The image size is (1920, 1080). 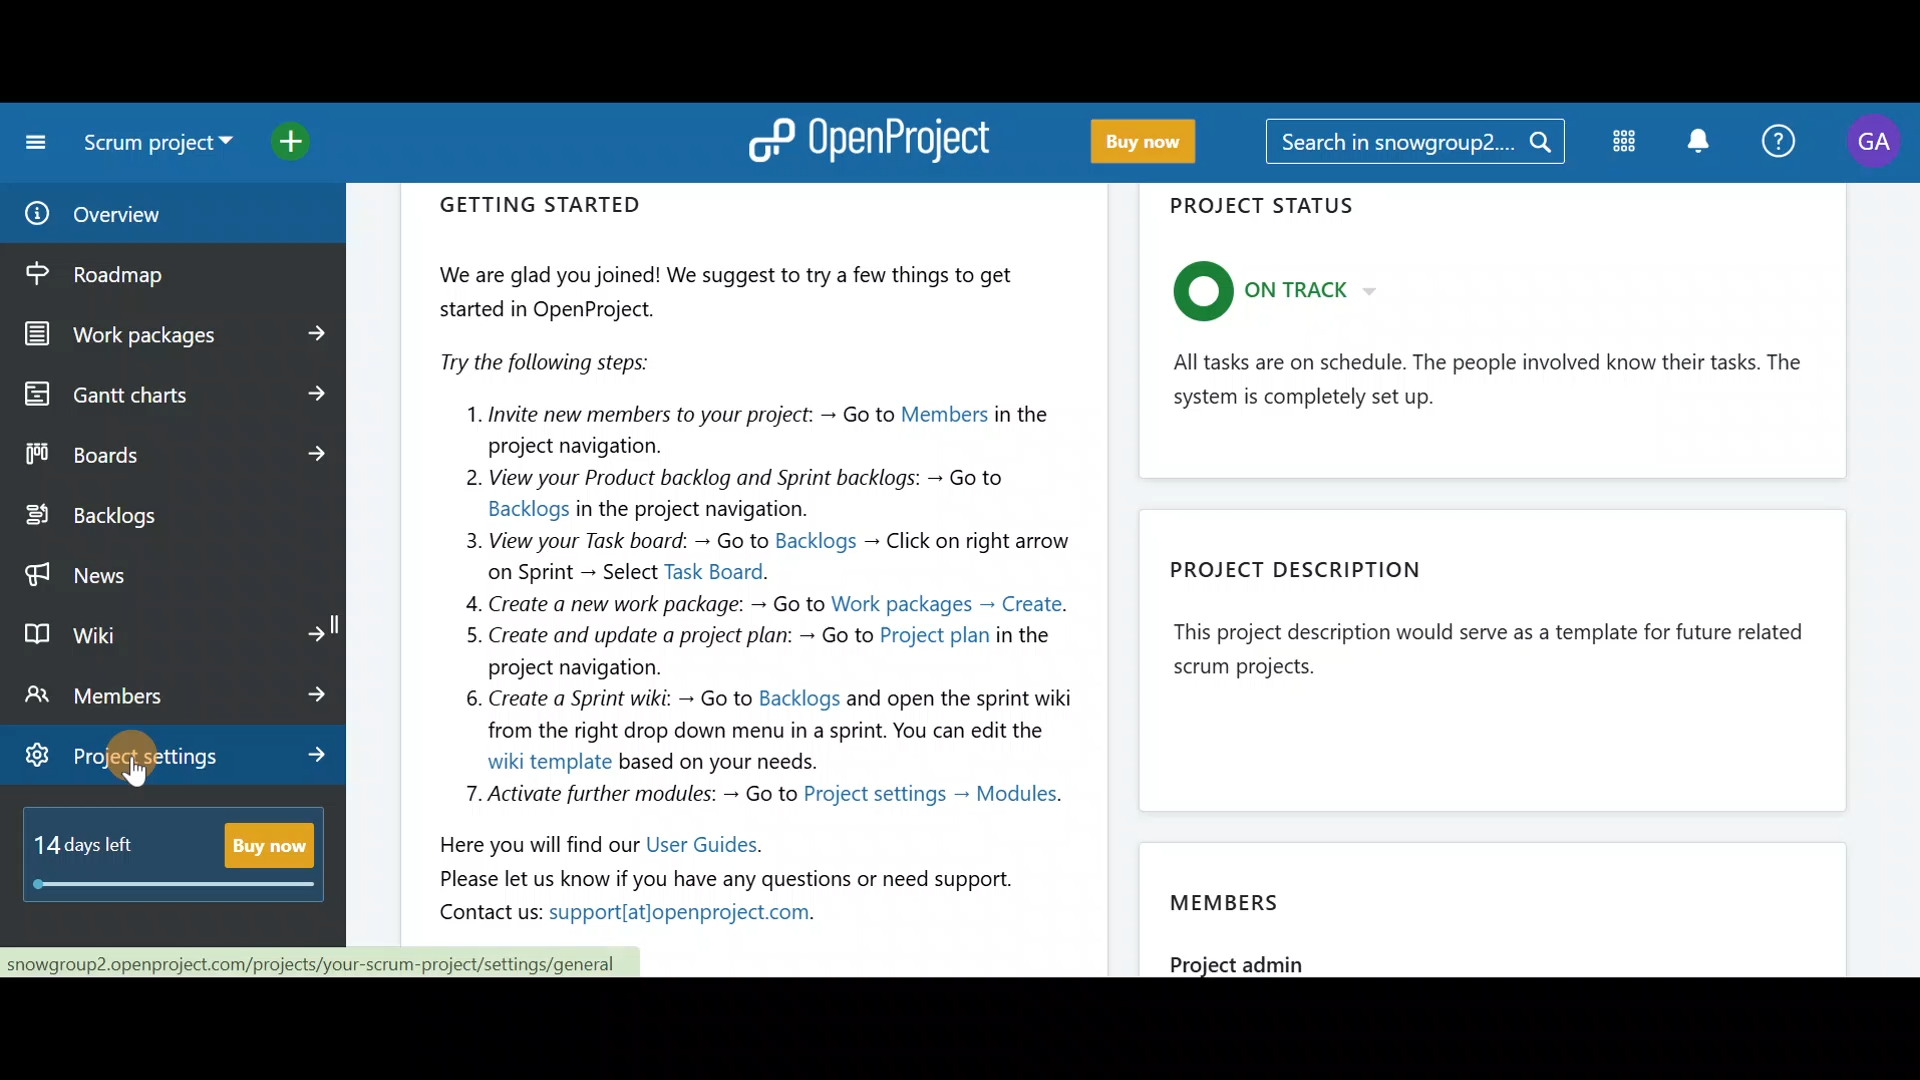 I want to click on Members, so click(x=178, y=694).